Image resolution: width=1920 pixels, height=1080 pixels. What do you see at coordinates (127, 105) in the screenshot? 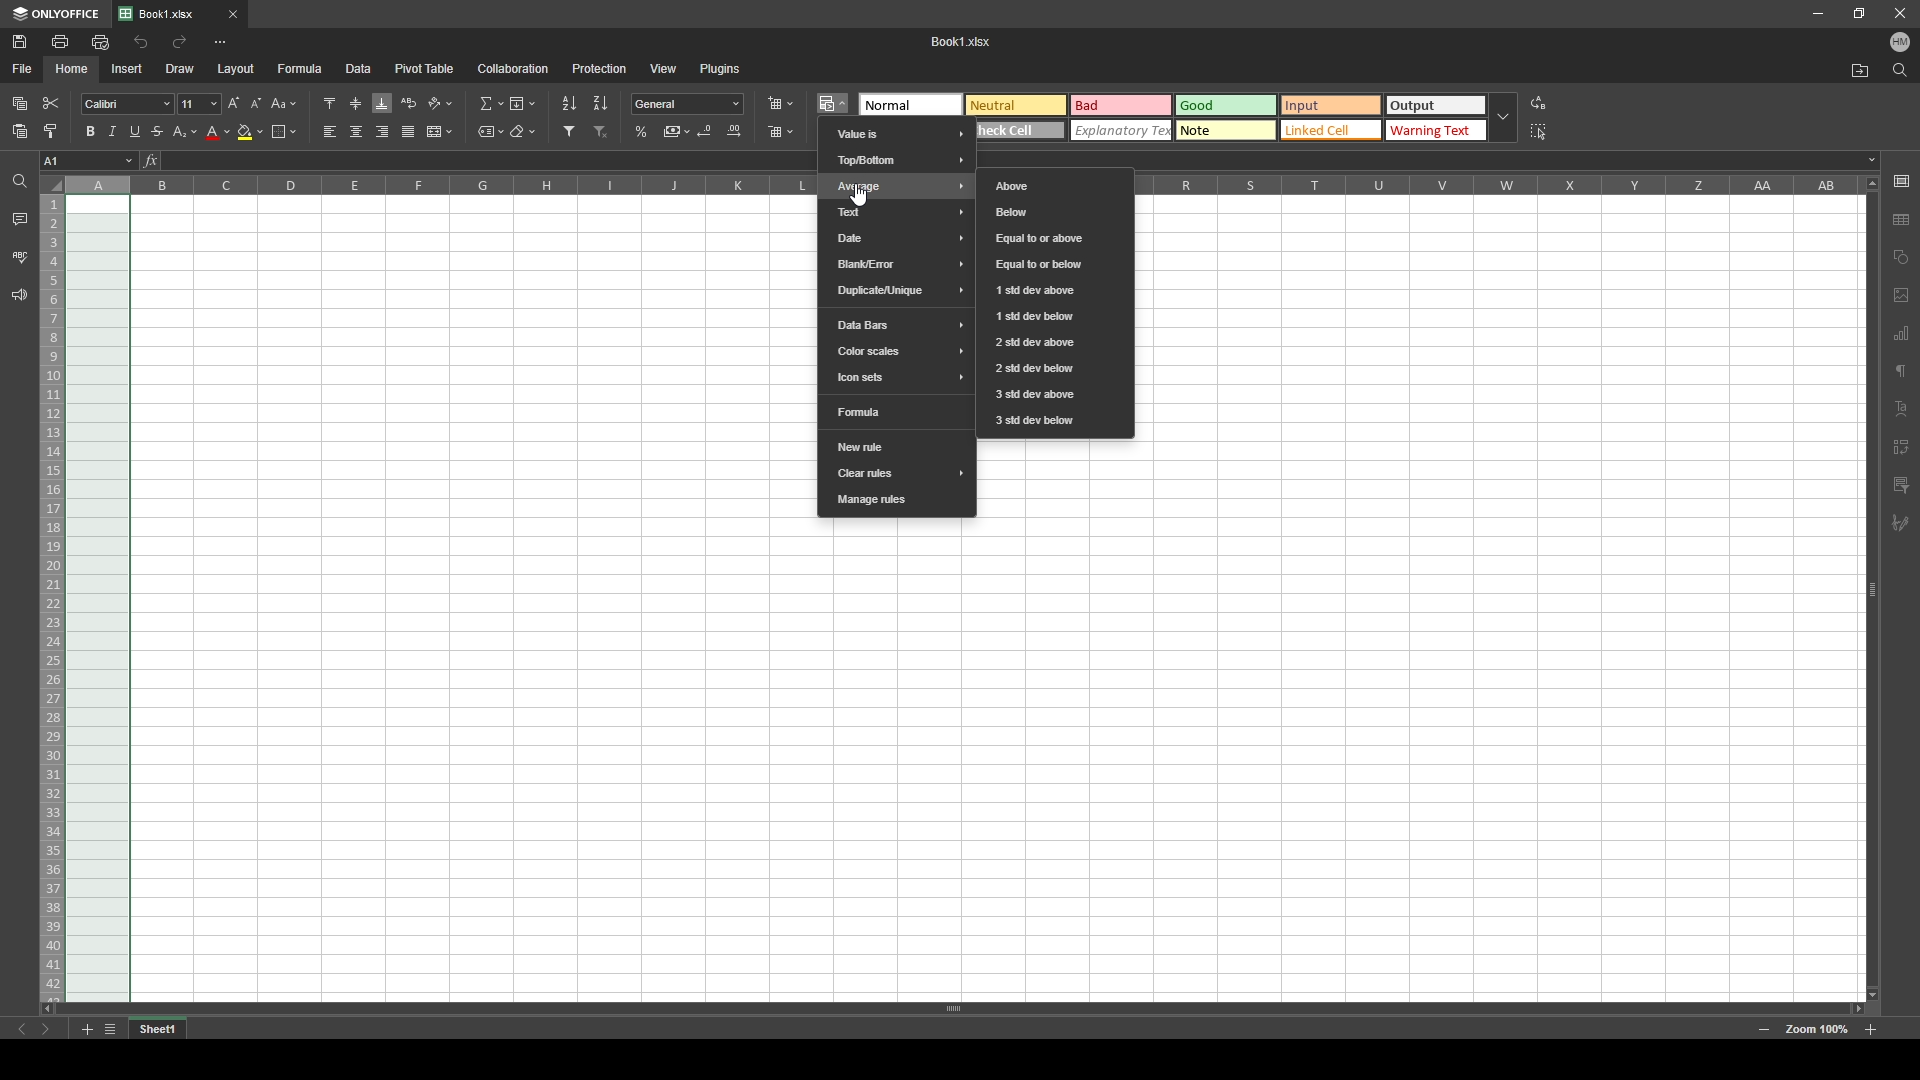
I see `font style` at bounding box center [127, 105].